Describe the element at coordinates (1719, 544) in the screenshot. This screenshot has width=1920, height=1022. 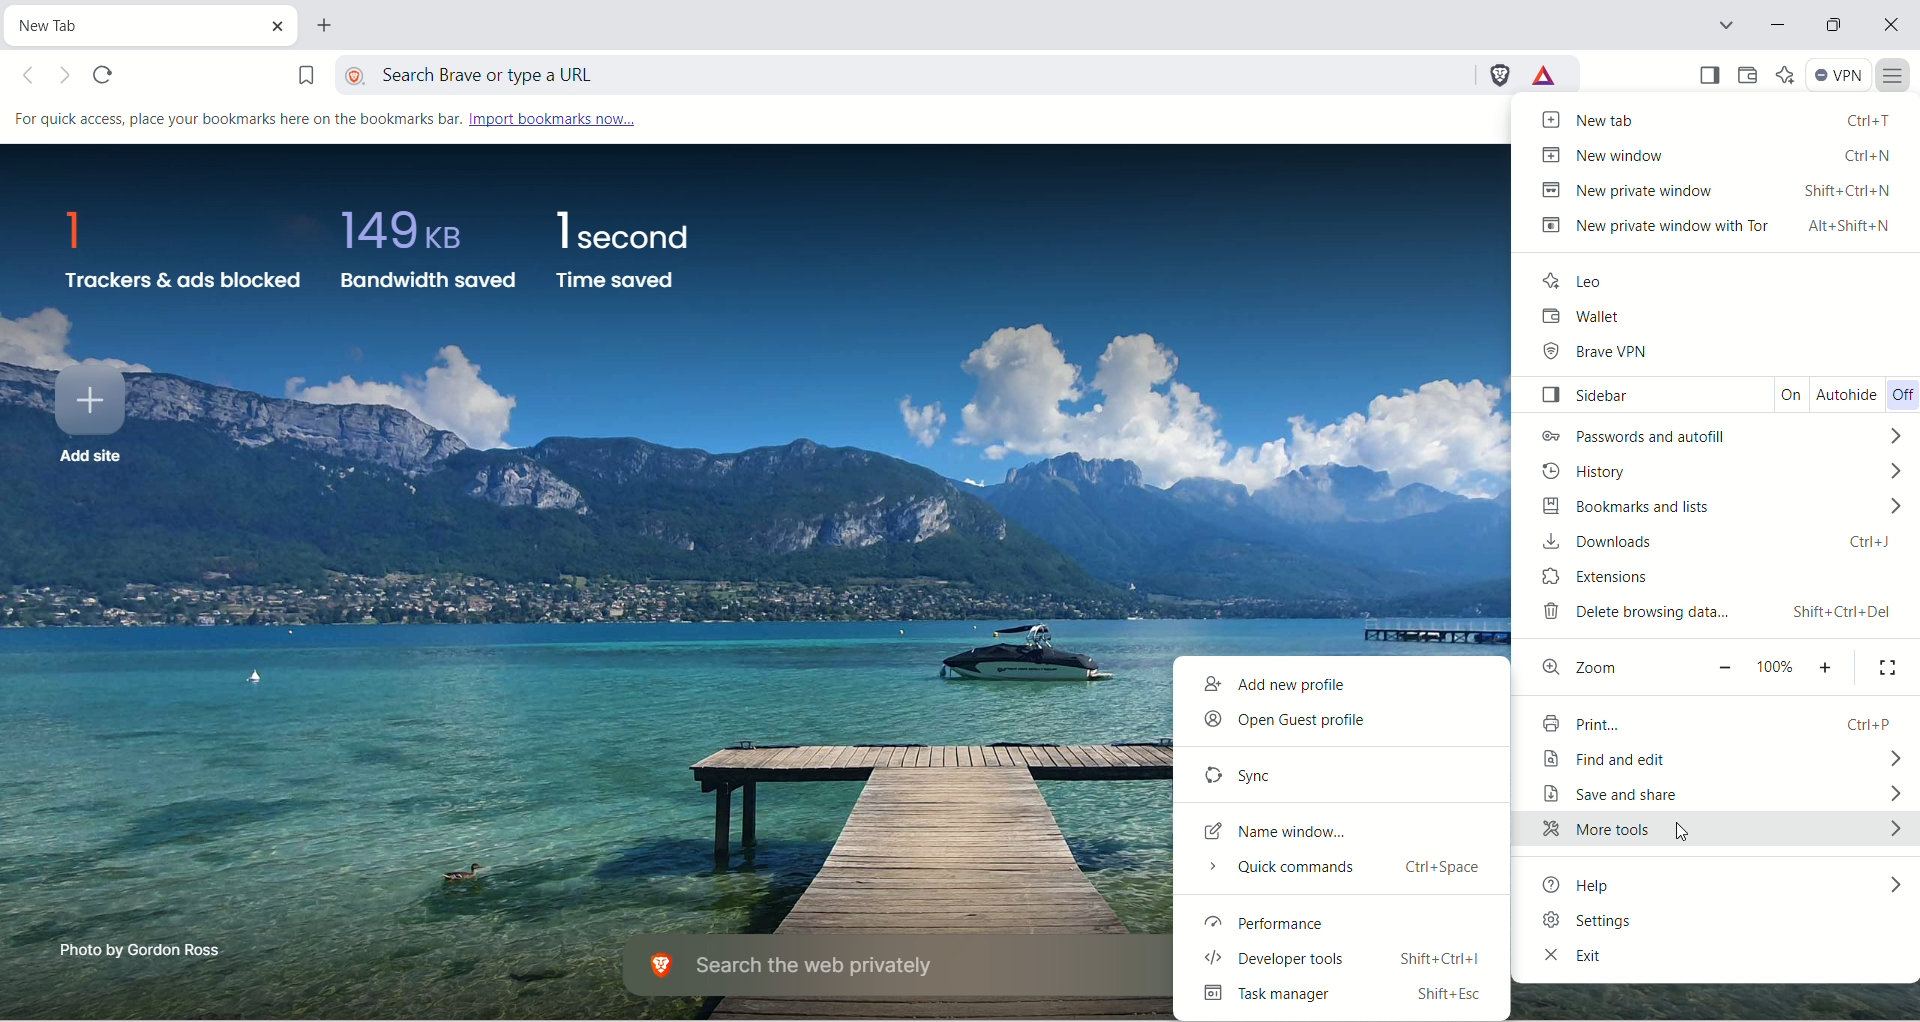
I see `downloads` at that location.